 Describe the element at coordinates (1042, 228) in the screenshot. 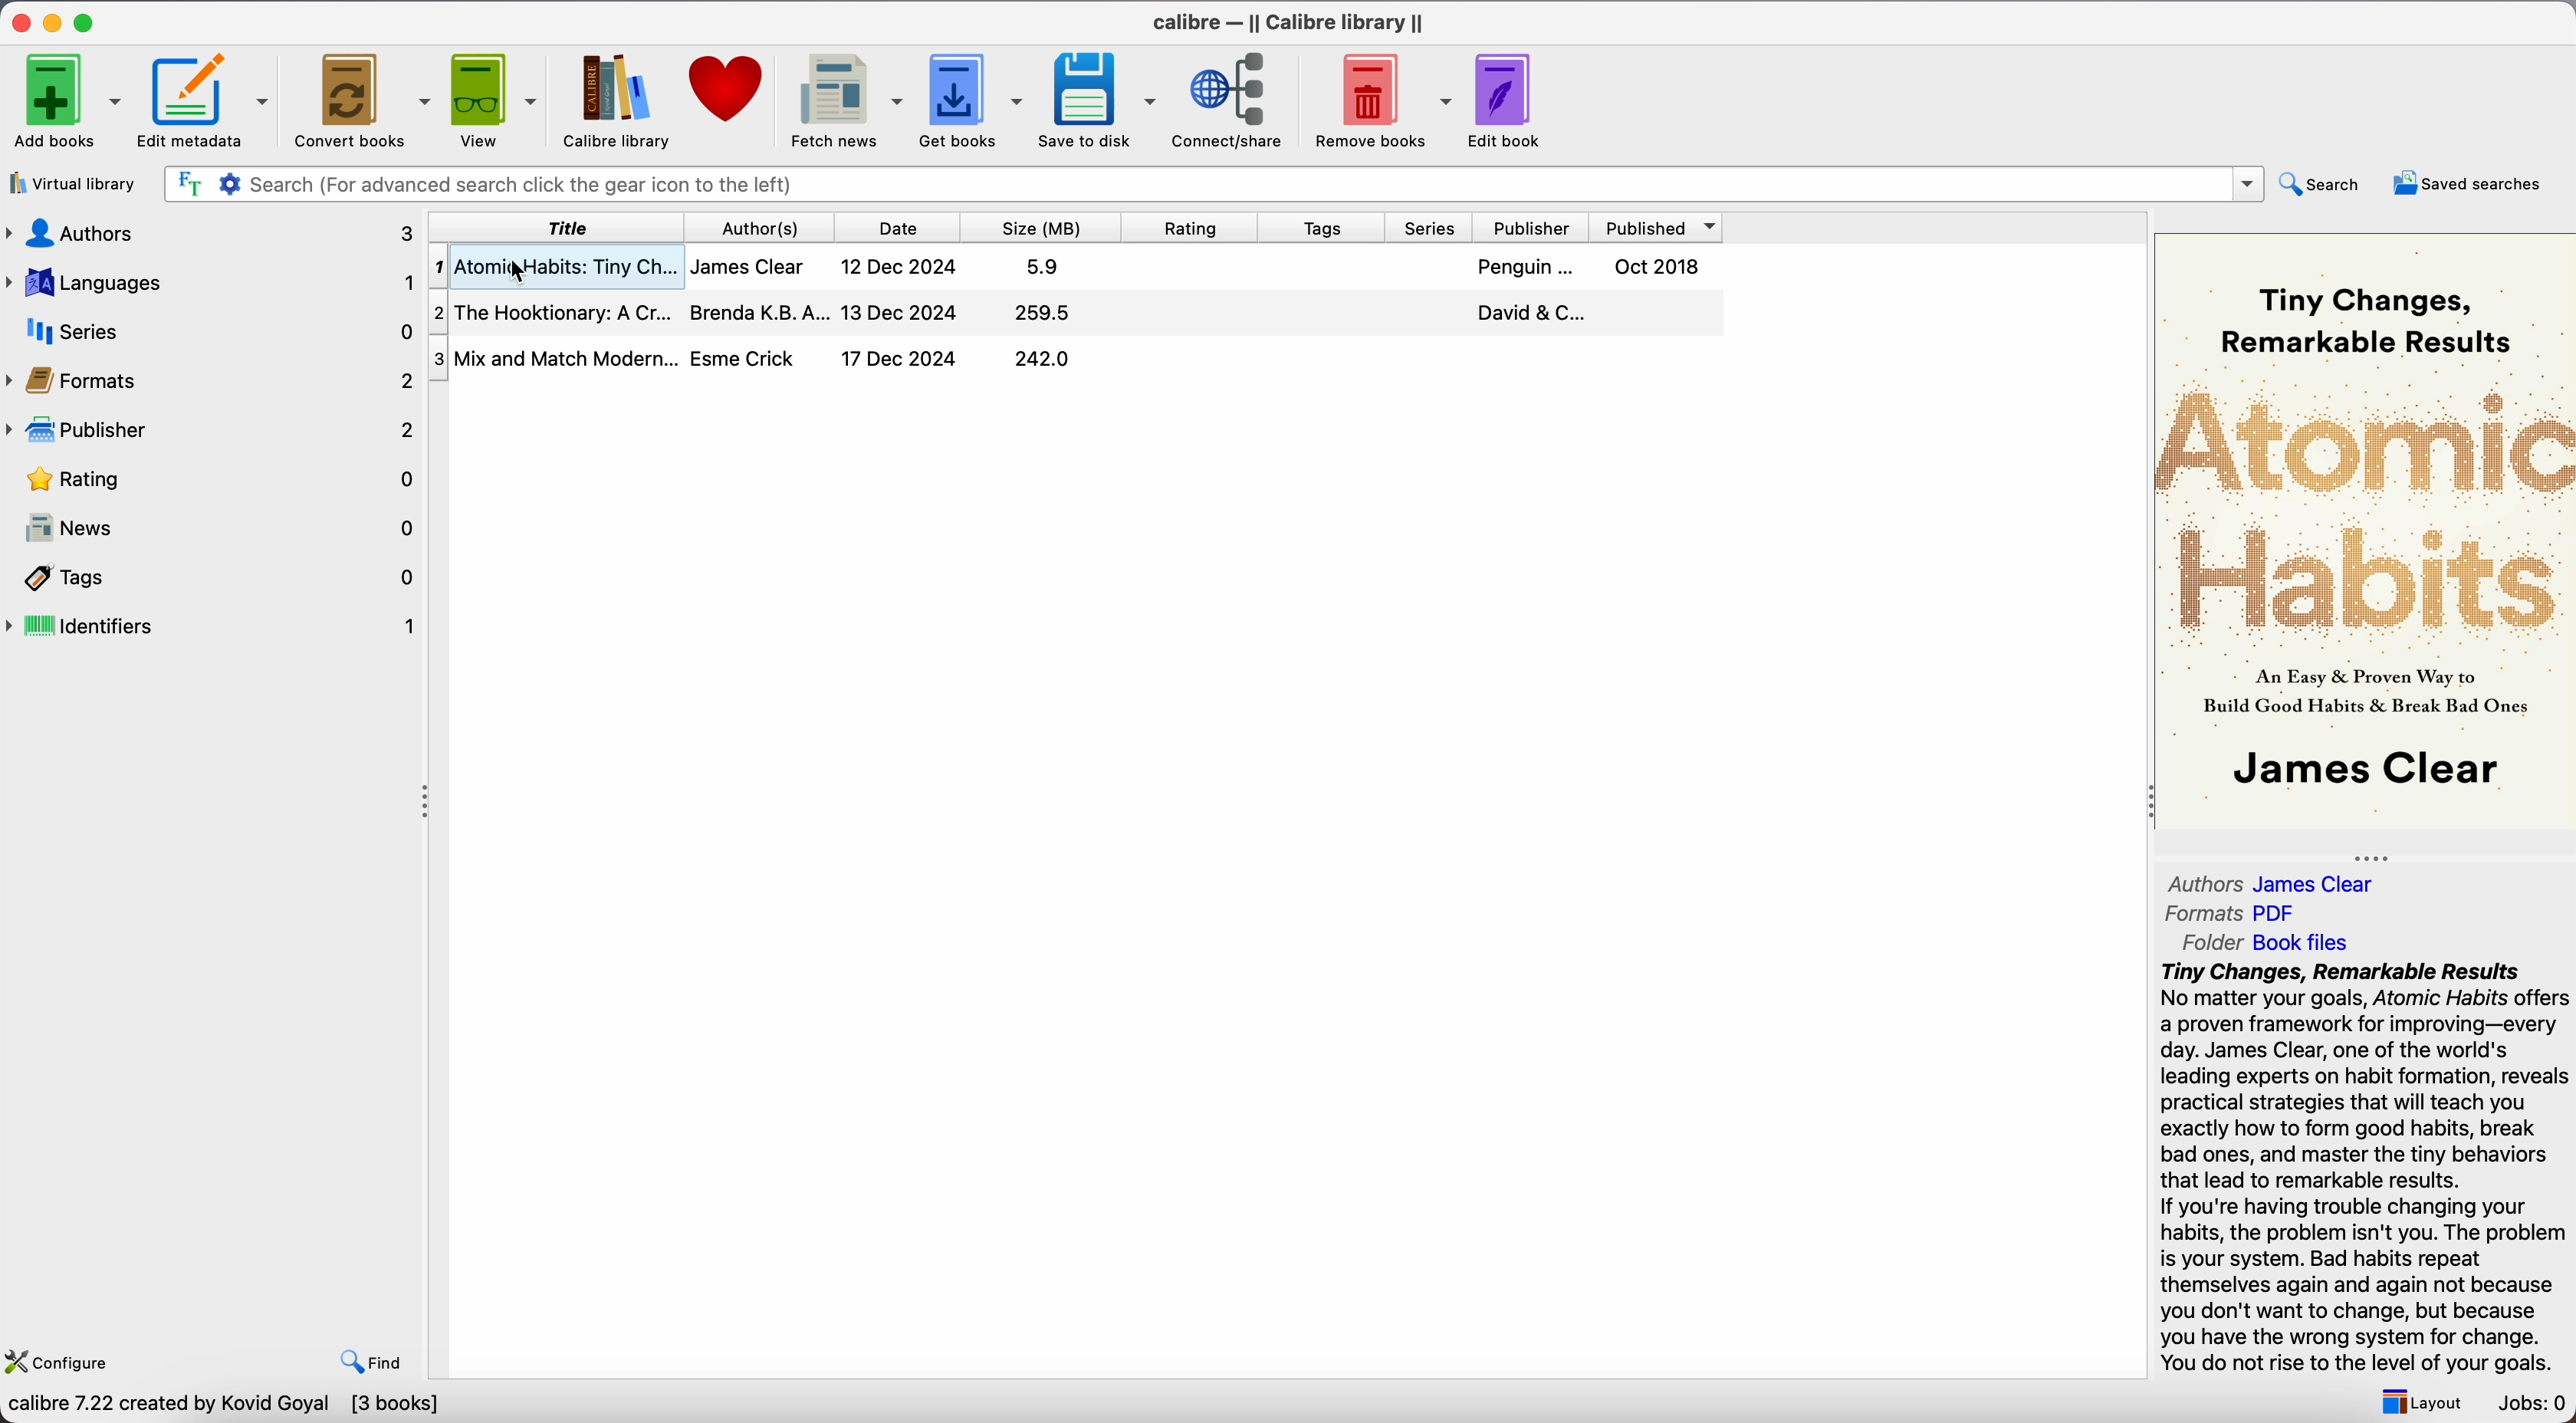

I see `size` at that location.